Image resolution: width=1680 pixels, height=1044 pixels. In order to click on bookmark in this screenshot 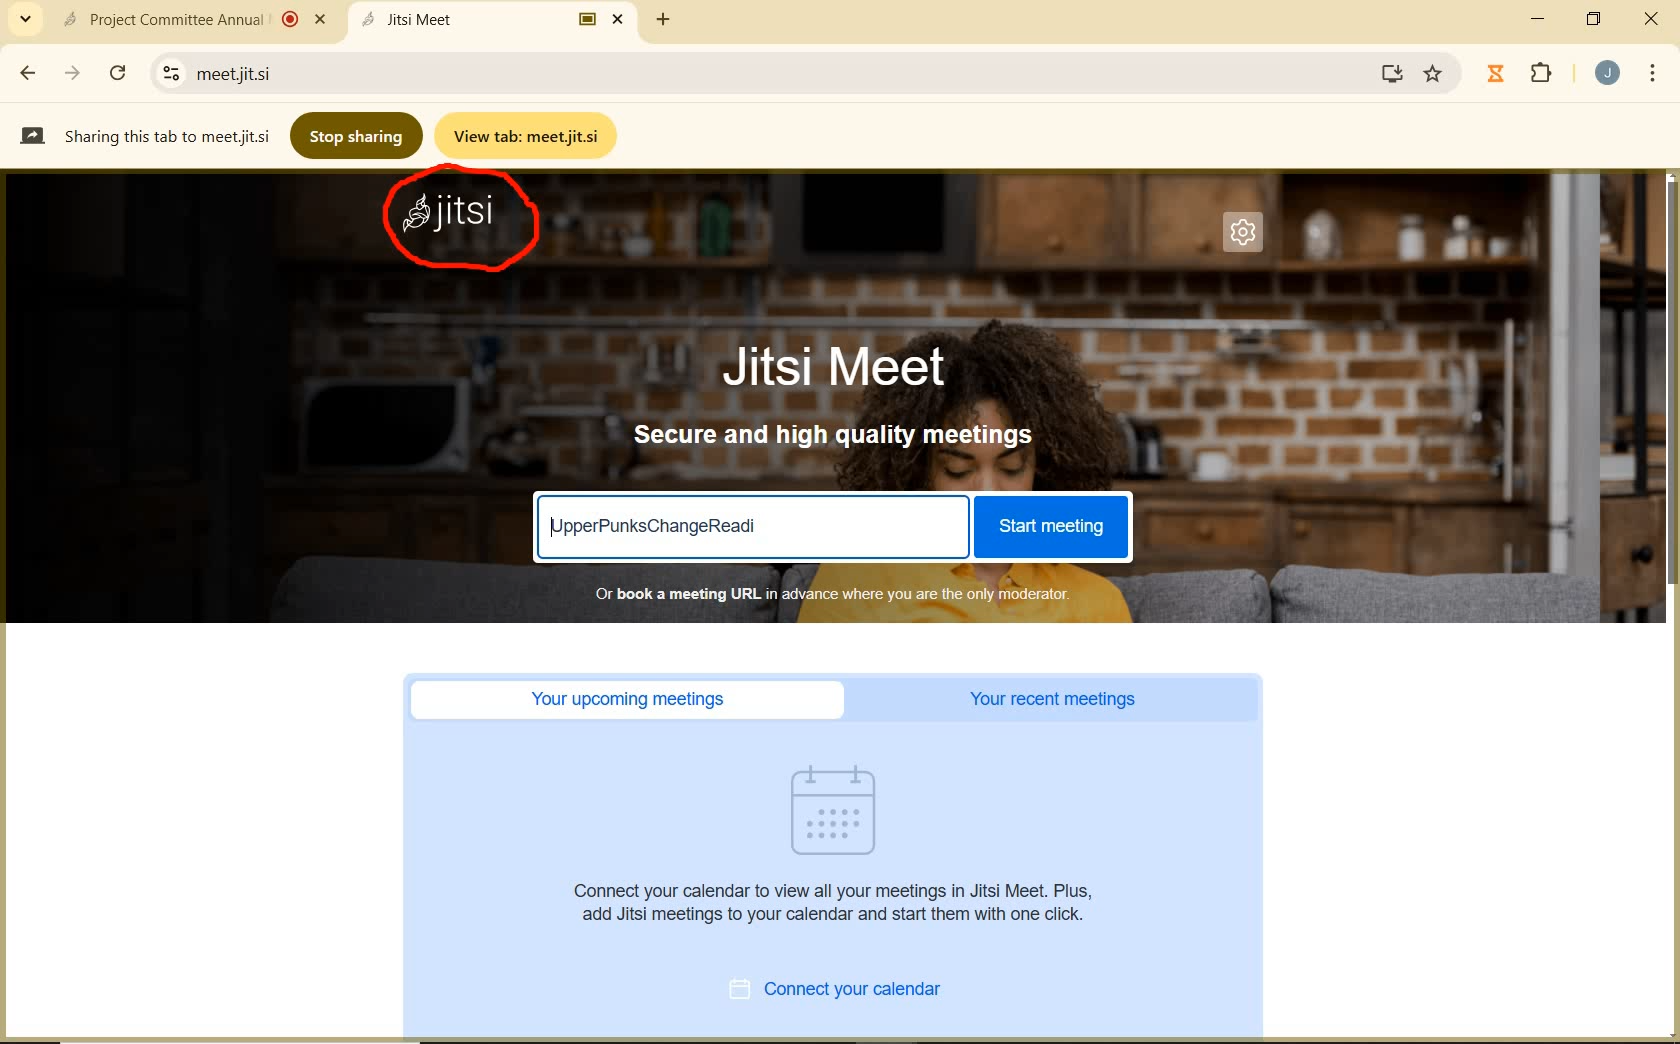, I will do `click(1435, 74)`.